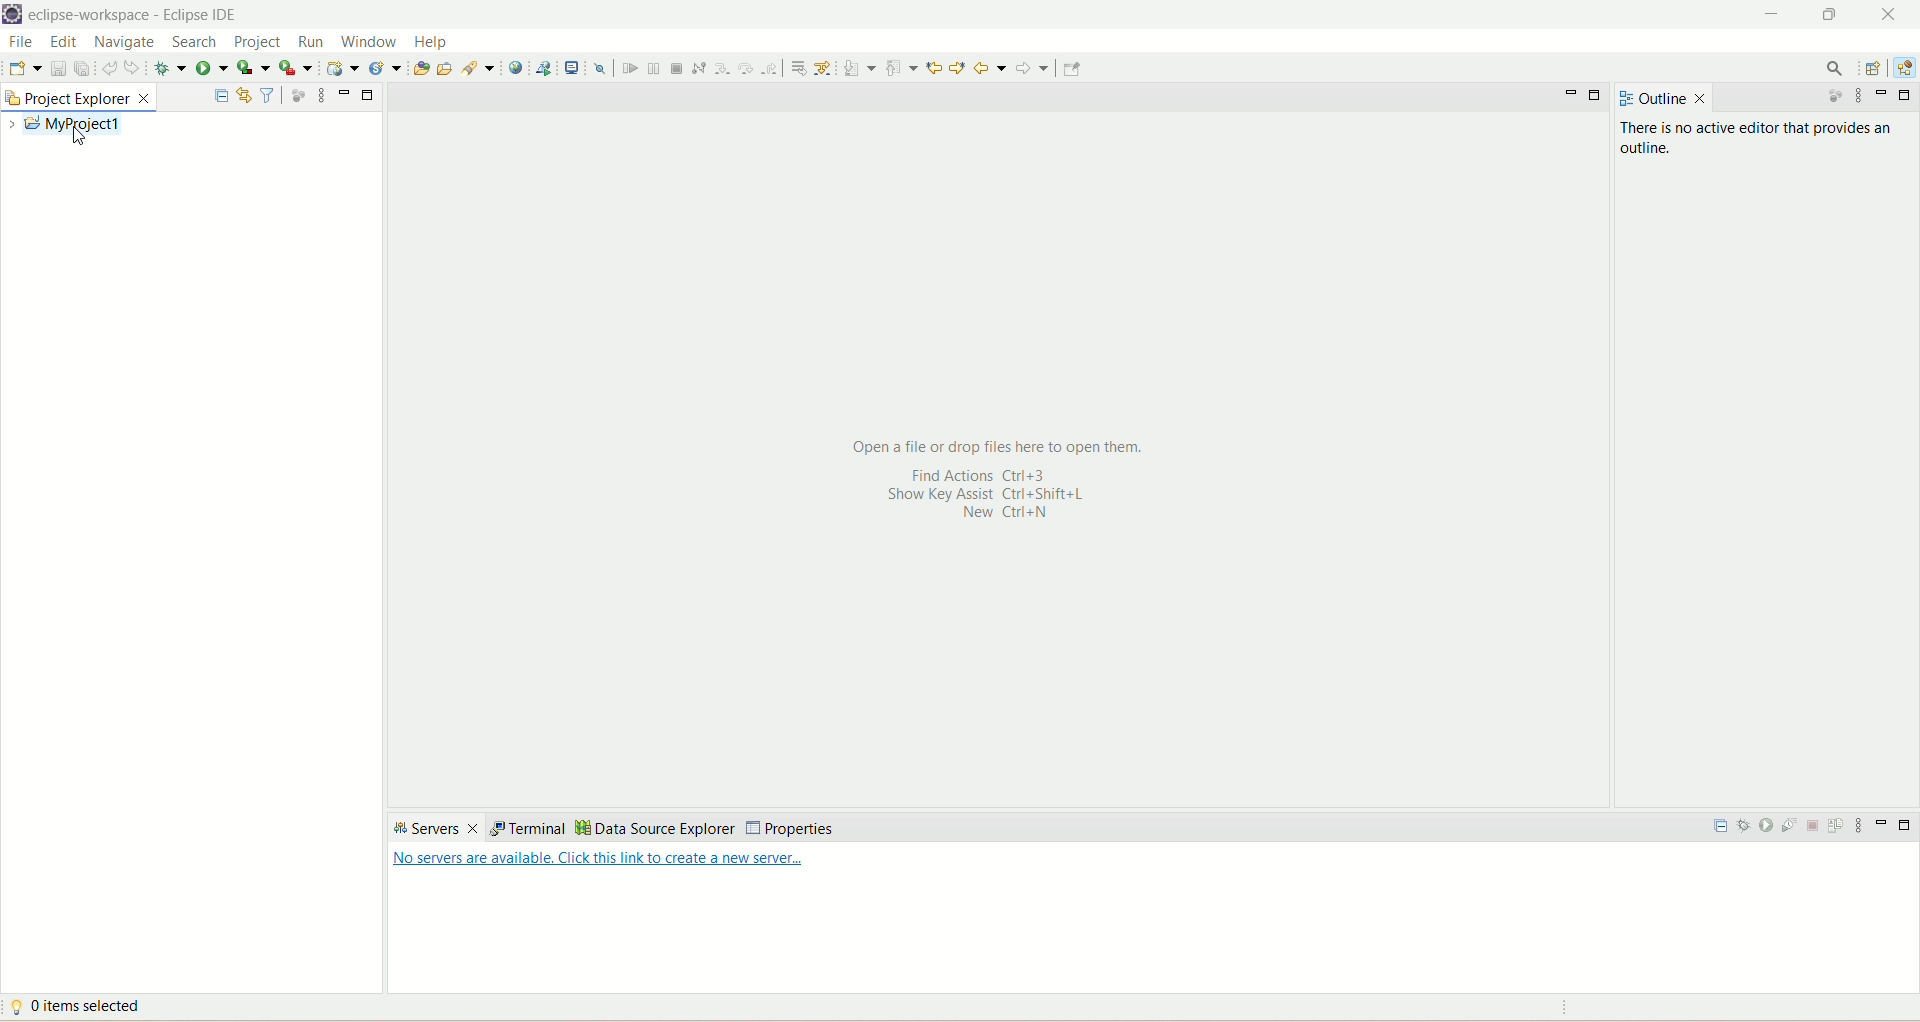 The width and height of the screenshot is (1920, 1022). What do you see at coordinates (1880, 829) in the screenshot?
I see `minimize` at bounding box center [1880, 829].